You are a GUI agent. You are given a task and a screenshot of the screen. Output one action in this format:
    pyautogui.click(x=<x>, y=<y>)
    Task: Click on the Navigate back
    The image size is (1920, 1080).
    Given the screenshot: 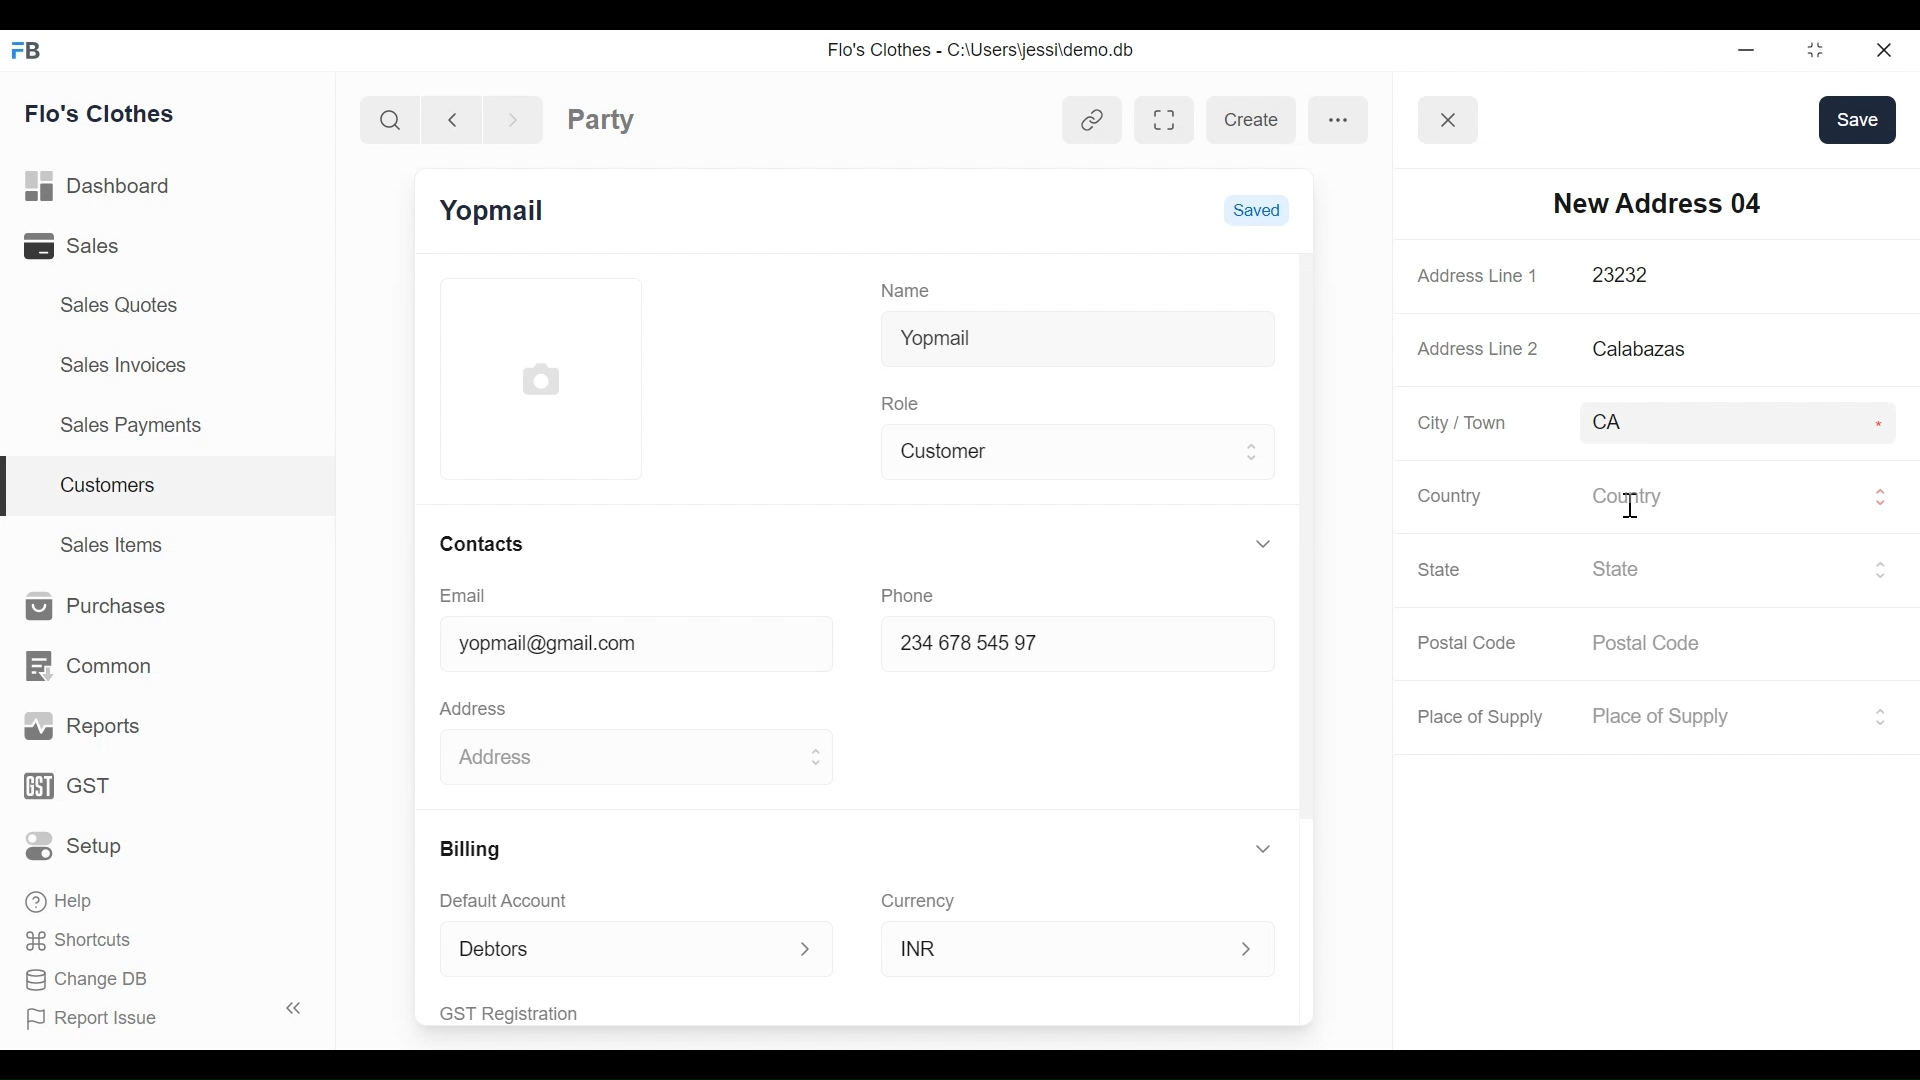 What is the action you would take?
    pyautogui.click(x=450, y=118)
    